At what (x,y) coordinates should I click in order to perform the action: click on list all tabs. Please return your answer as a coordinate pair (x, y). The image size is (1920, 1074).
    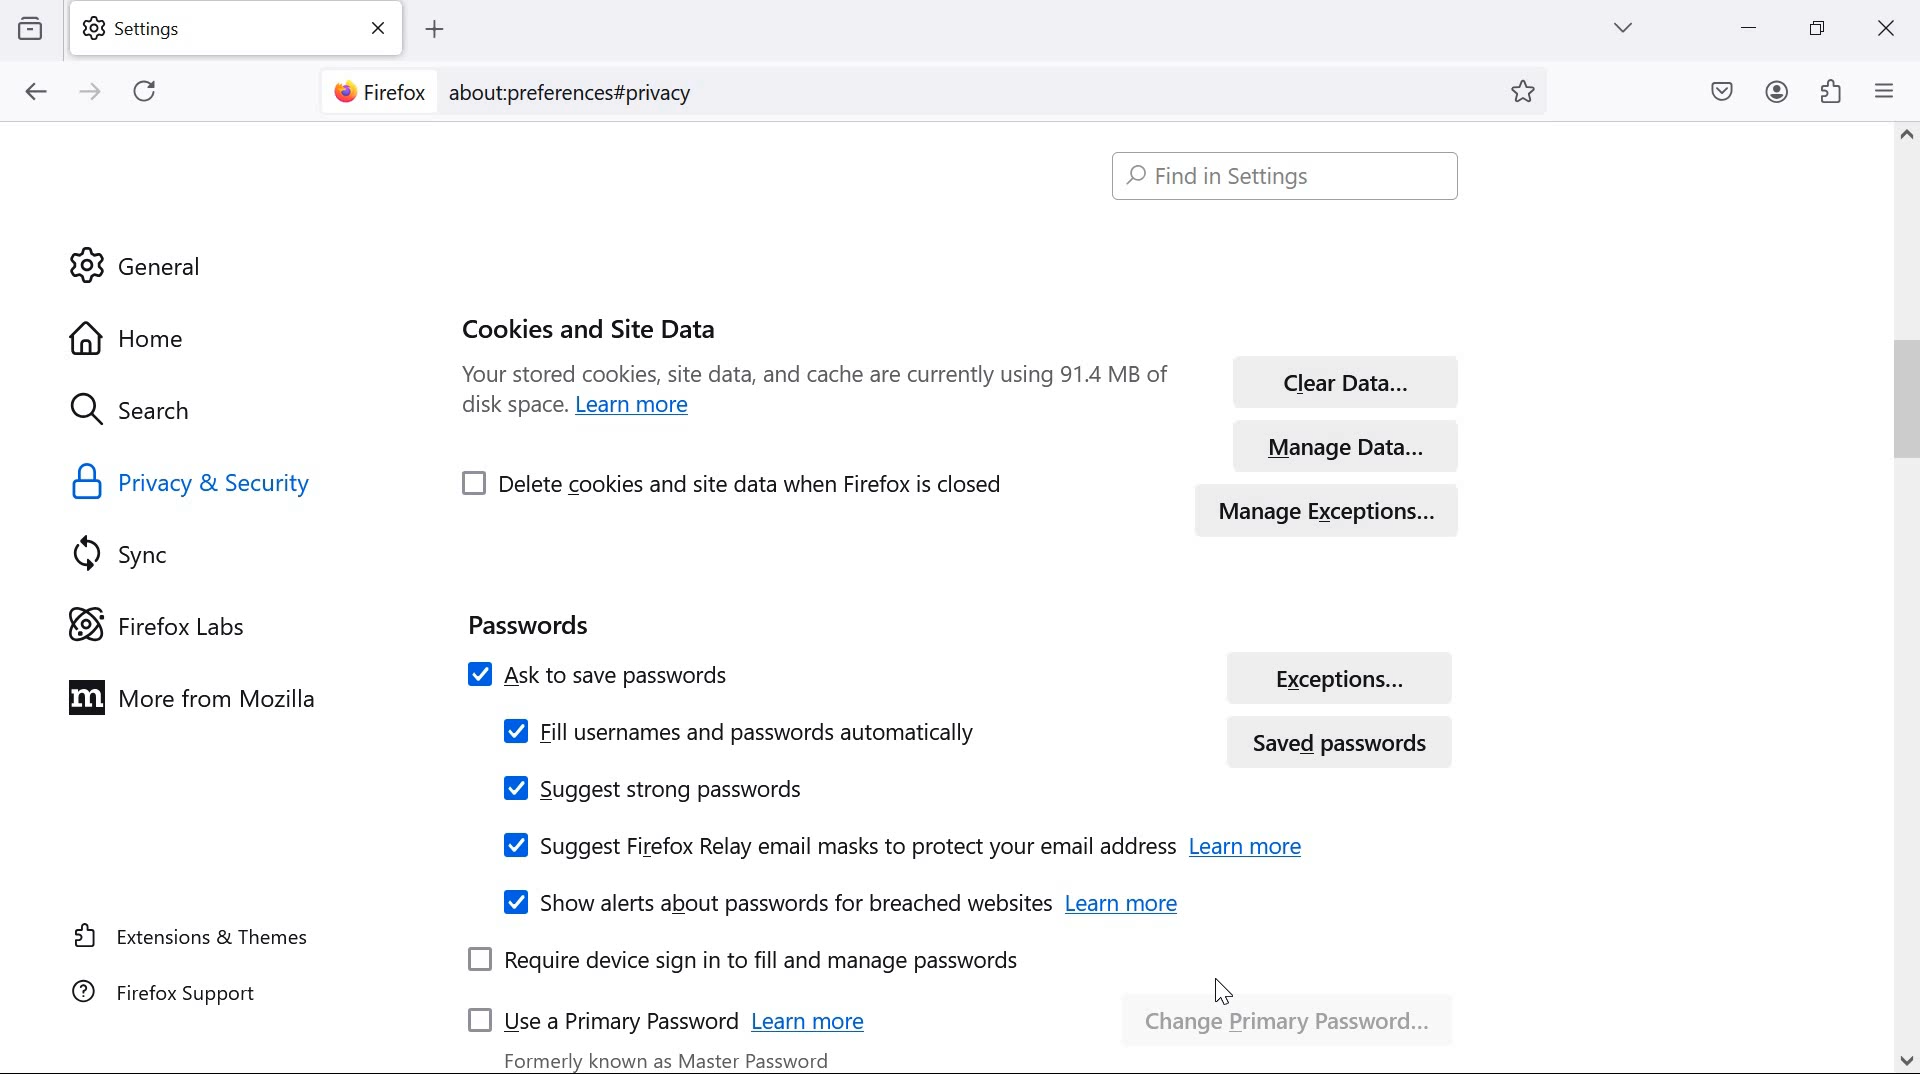
    Looking at the image, I should click on (1623, 27).